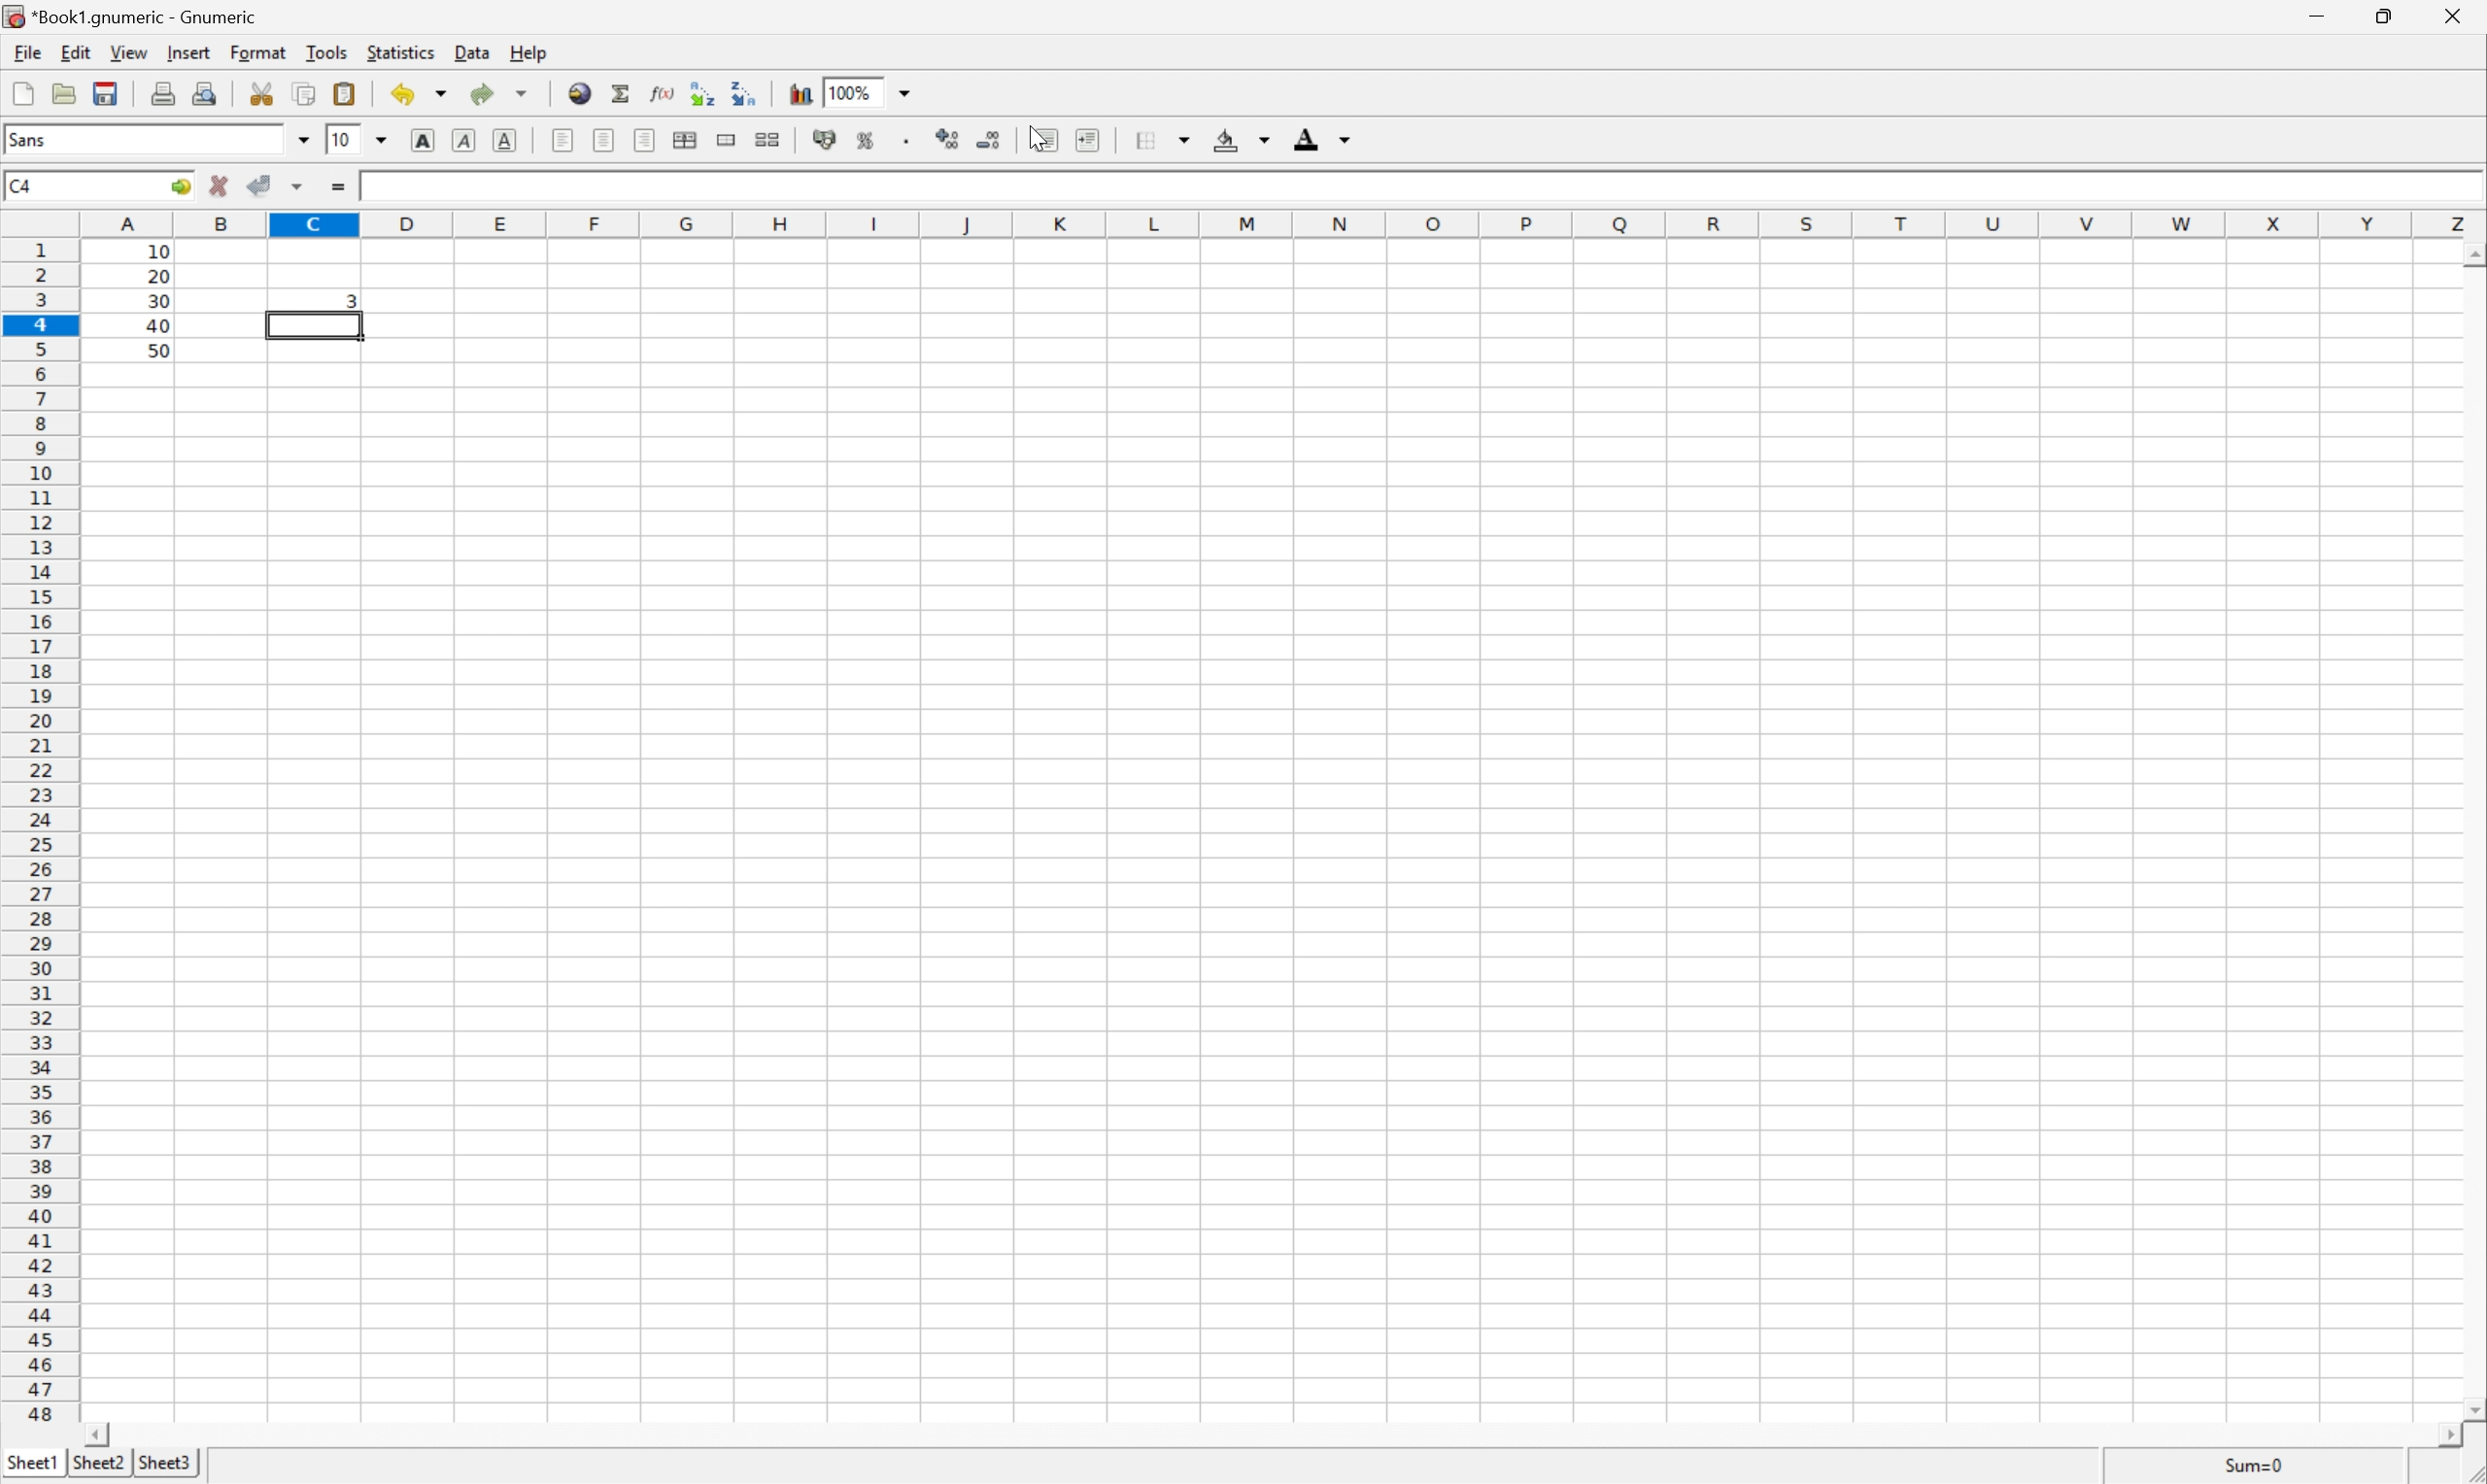 This screenshot has width=2487, height=1484. What do you see at coordinates (2243, 1465) in the screenshot?
I see `Sum=10` at bounding box center [2243, 1465].